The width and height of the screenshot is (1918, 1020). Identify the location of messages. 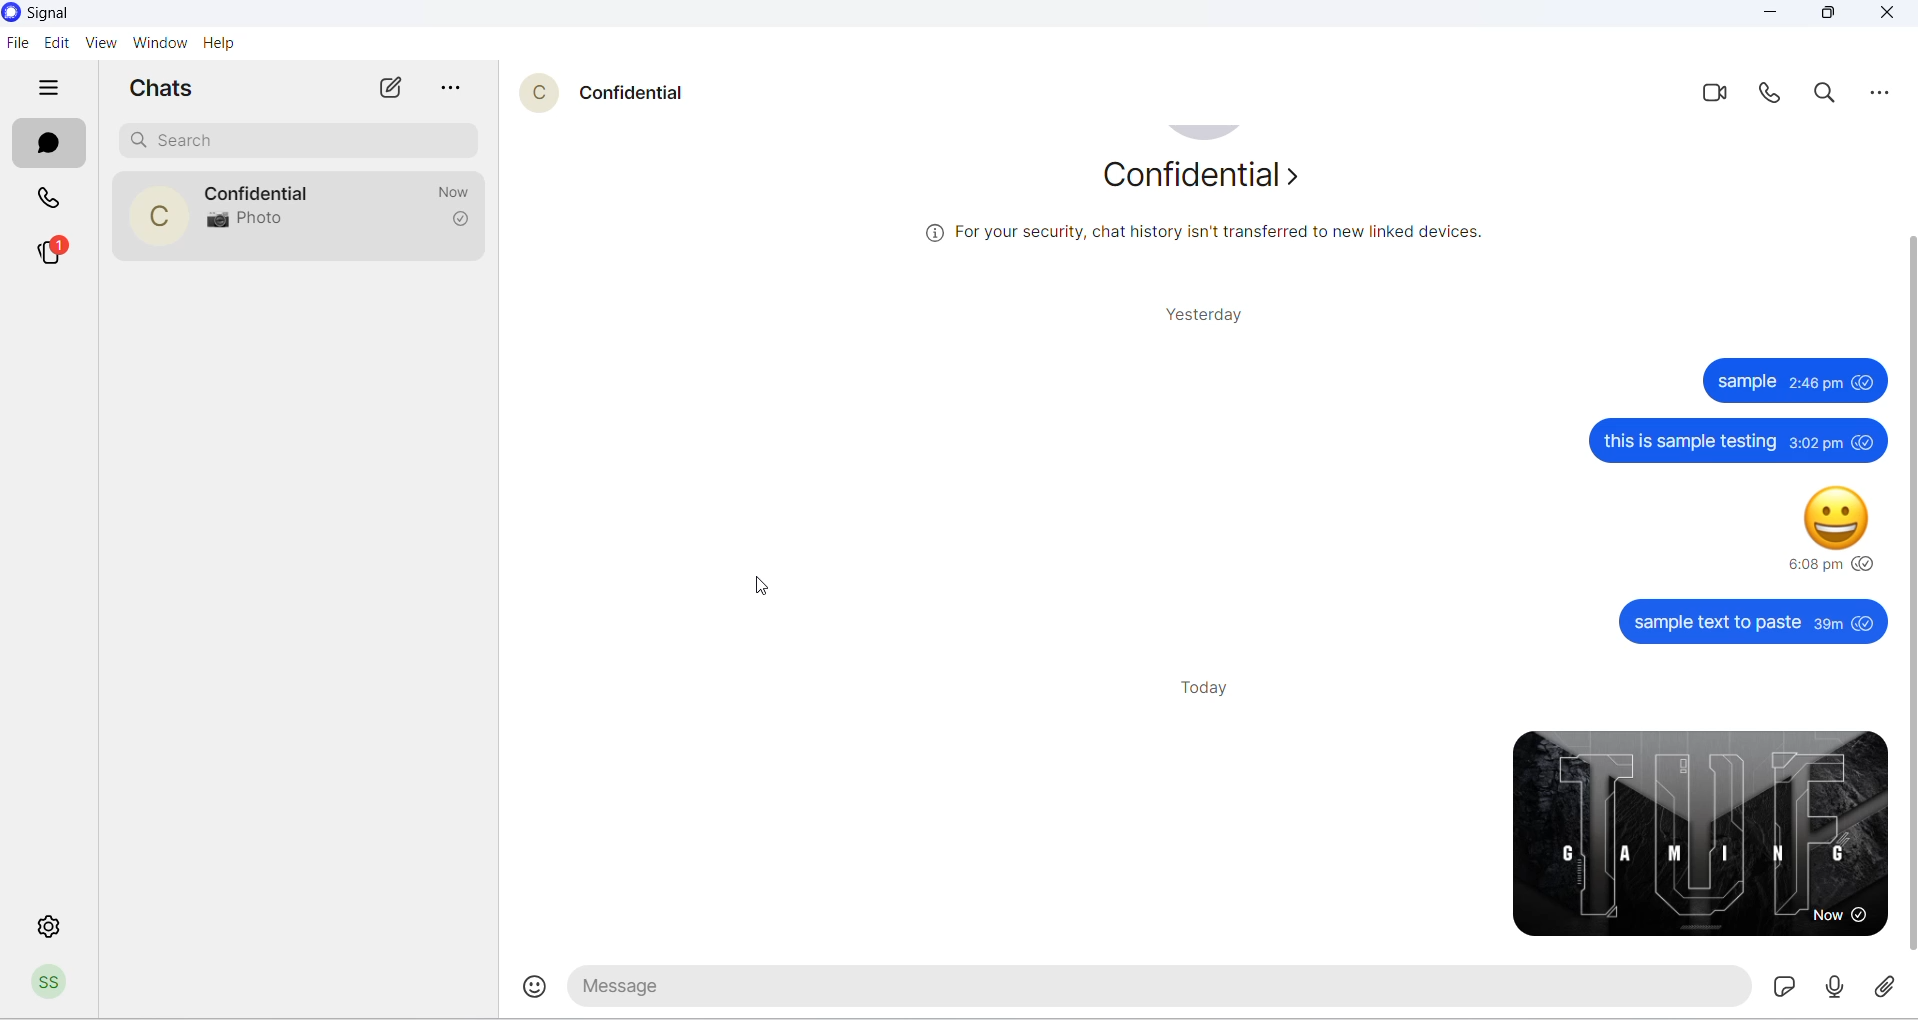
(1698, 505).